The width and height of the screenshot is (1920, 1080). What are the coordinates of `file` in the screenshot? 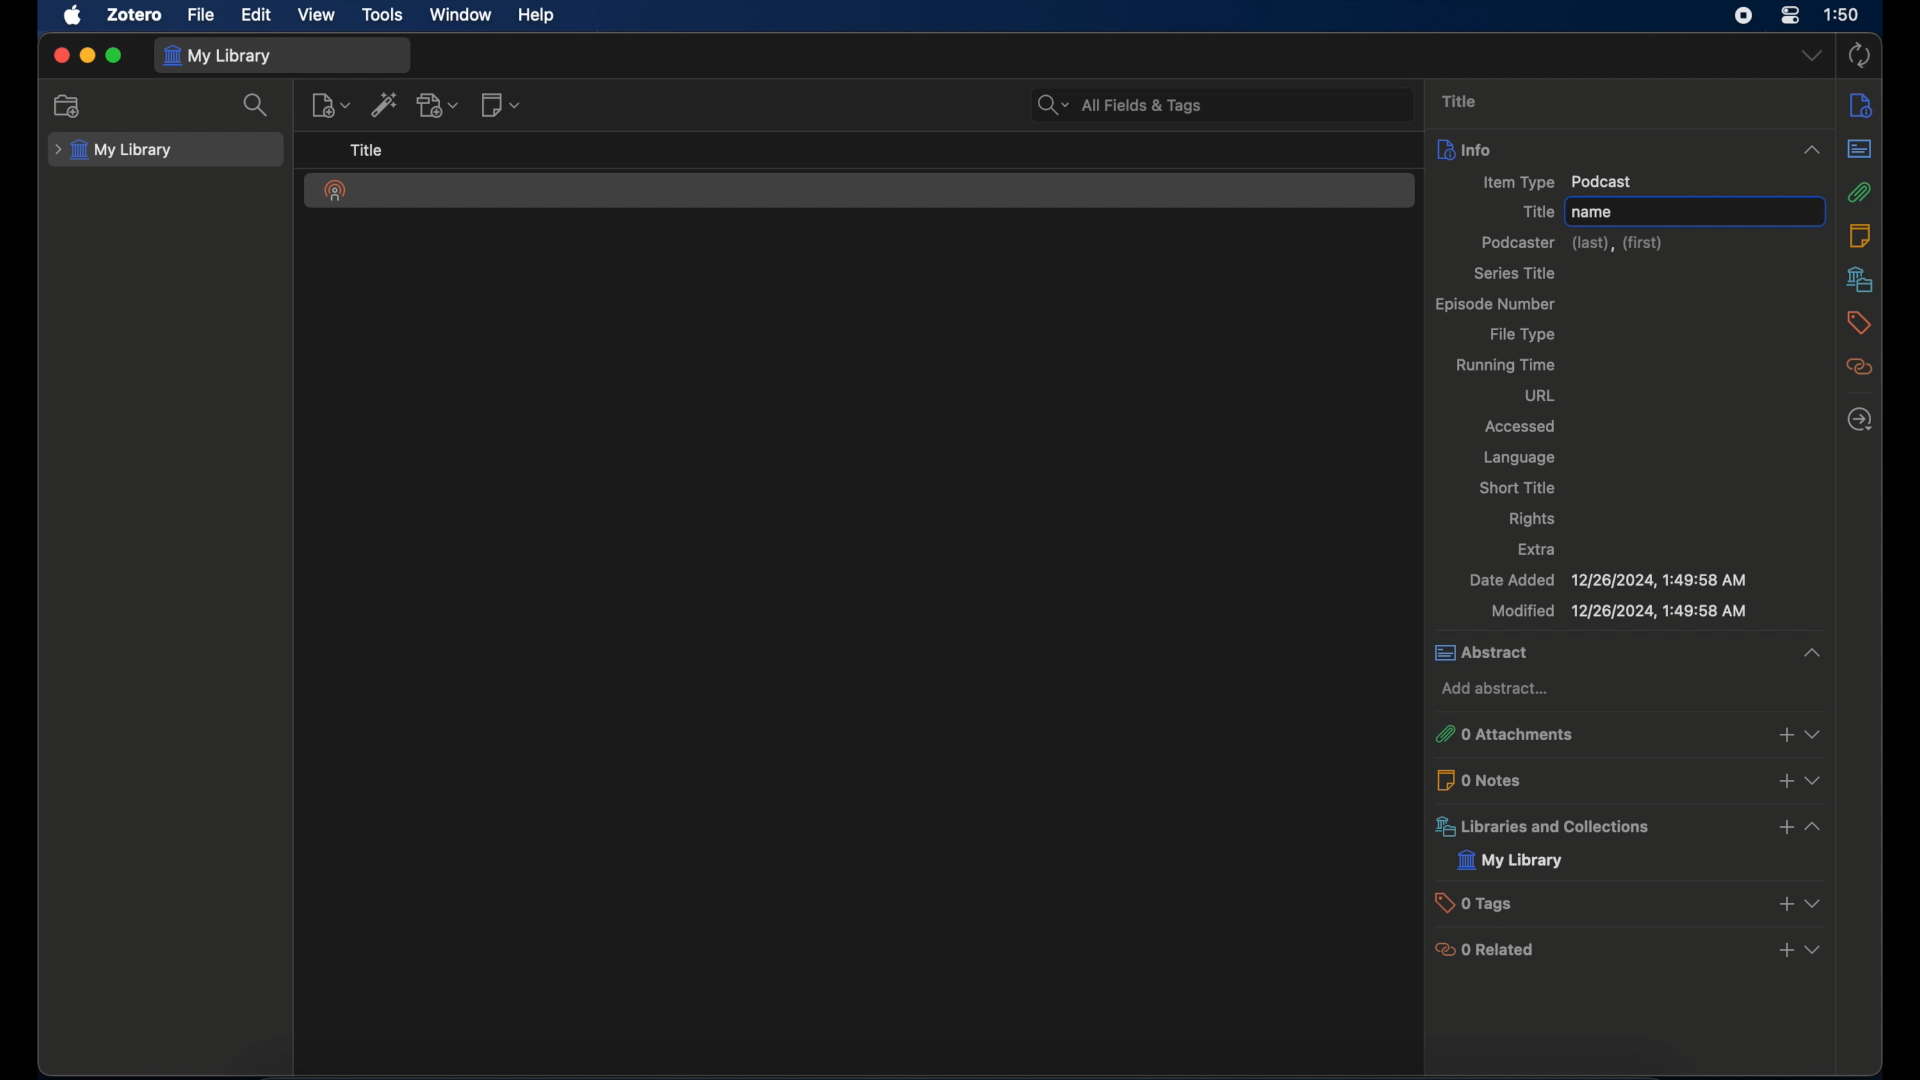 It's located at (202, 16).